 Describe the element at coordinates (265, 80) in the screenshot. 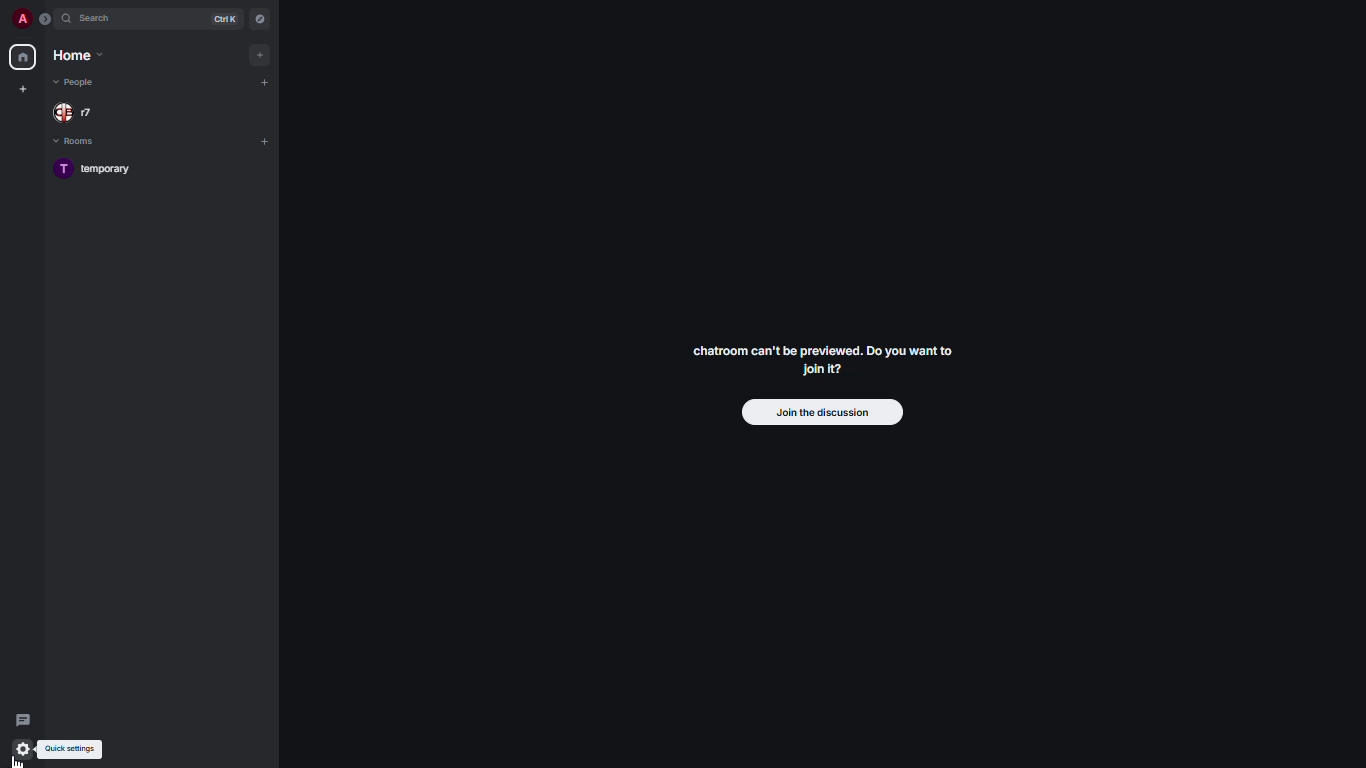

I see `add` at that location.